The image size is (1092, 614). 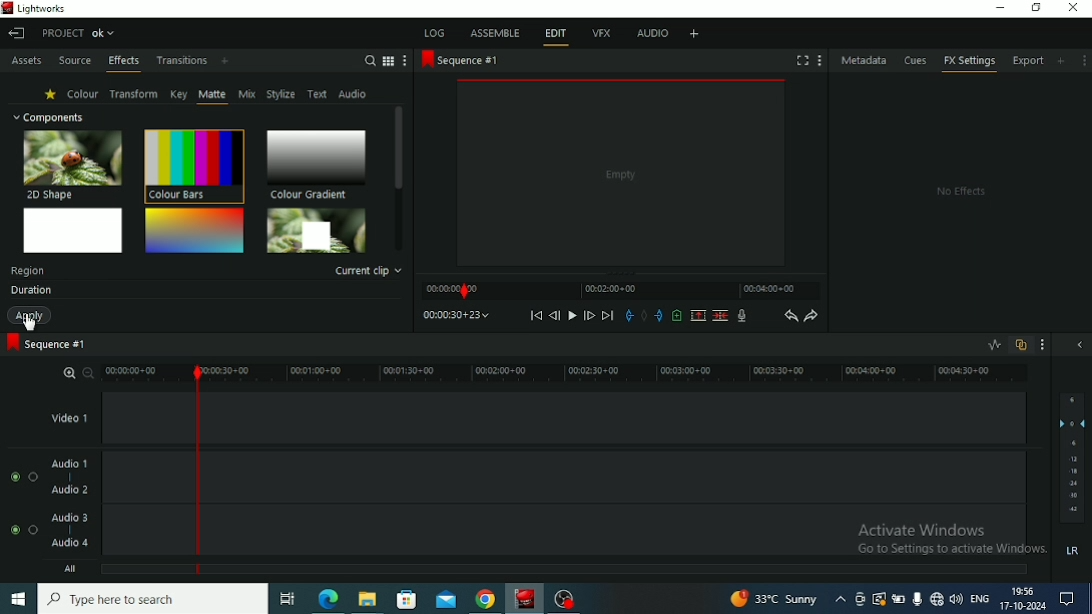 What do you see at coordinates (1021, 345) in the screenshot?
I see `Toggle auto track sync` at bounding box center [1021, 345].